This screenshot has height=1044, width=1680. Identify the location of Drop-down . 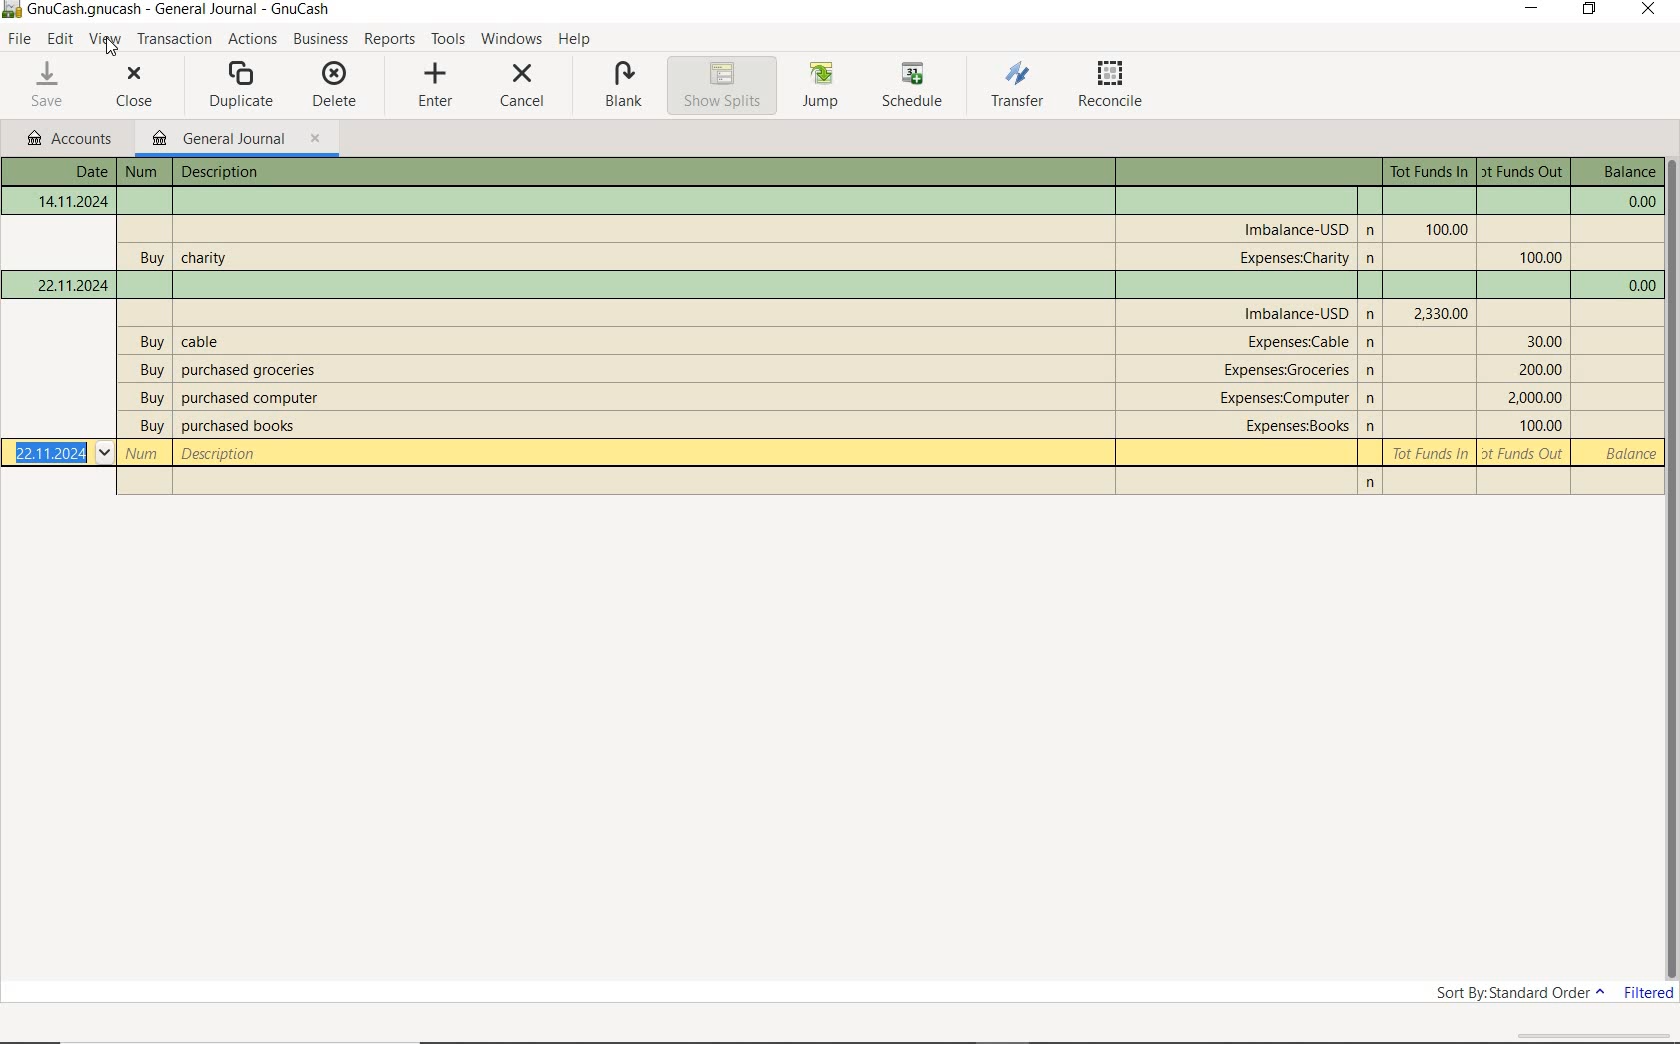
(105, 453).